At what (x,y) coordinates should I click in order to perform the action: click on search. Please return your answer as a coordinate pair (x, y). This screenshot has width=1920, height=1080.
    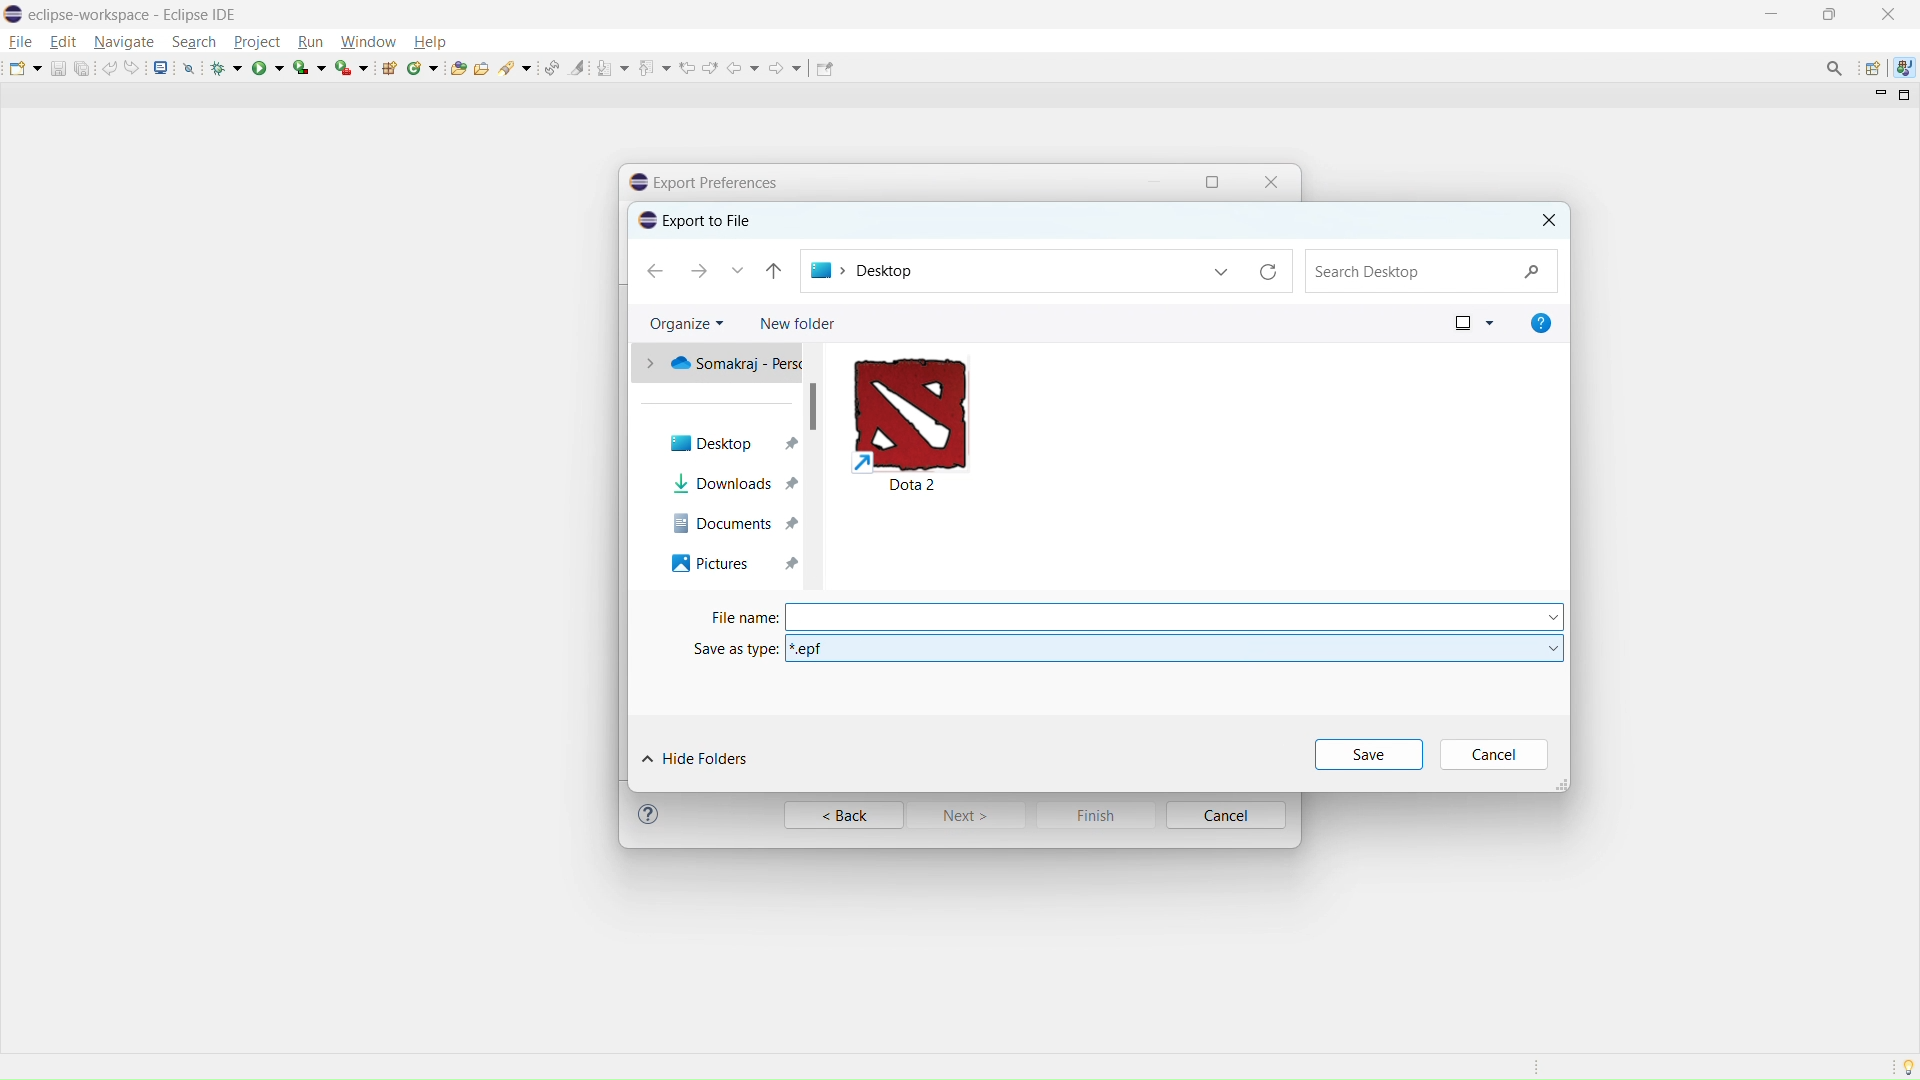
    Looking at the image, I should click on (194, 42).